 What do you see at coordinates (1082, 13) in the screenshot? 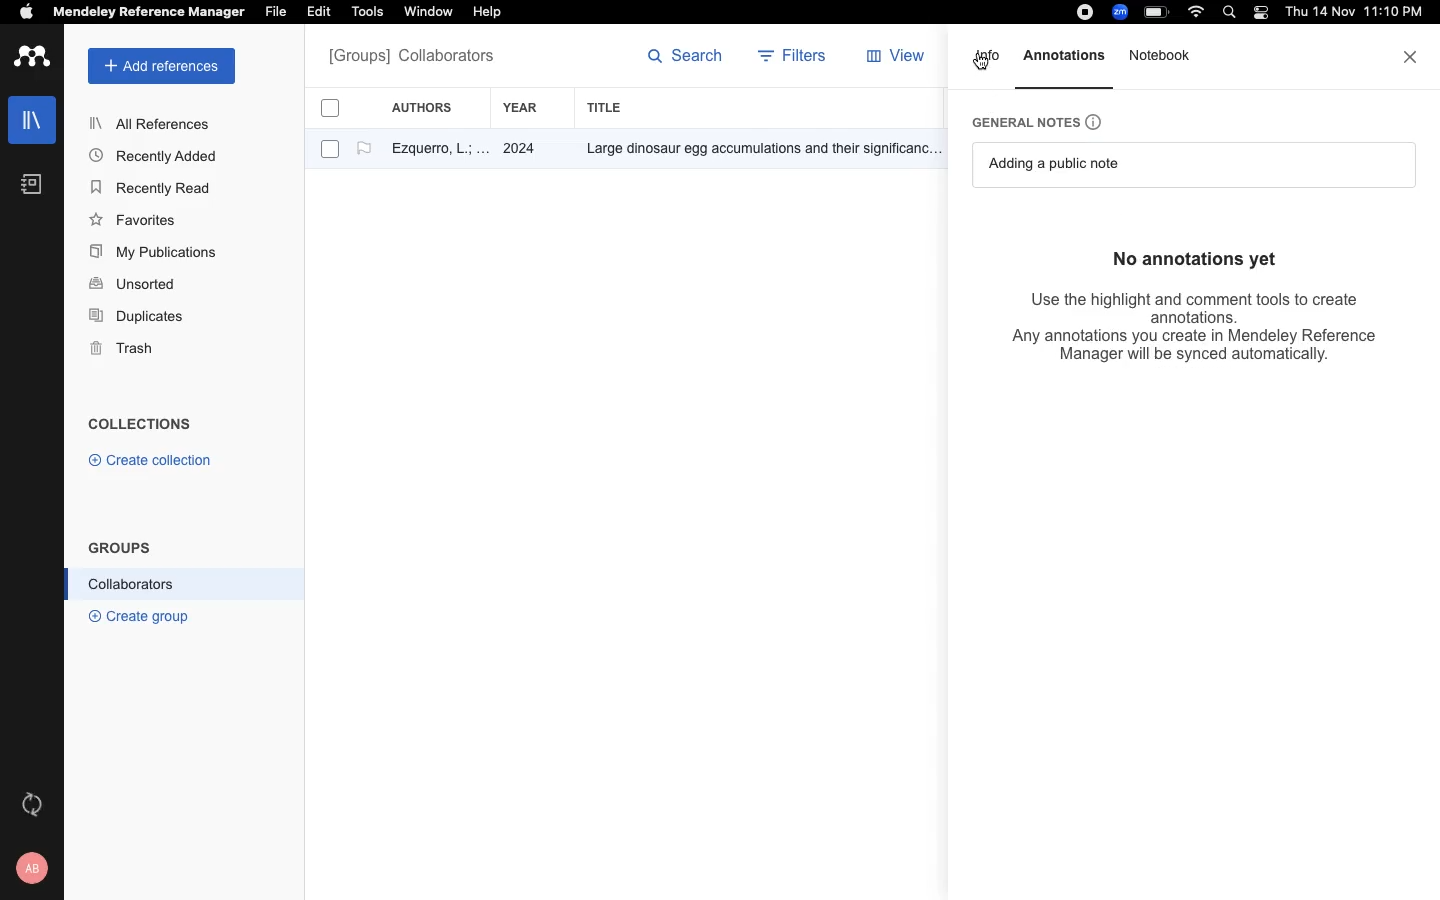
I see `recording` at bounding box center [1082, 13].